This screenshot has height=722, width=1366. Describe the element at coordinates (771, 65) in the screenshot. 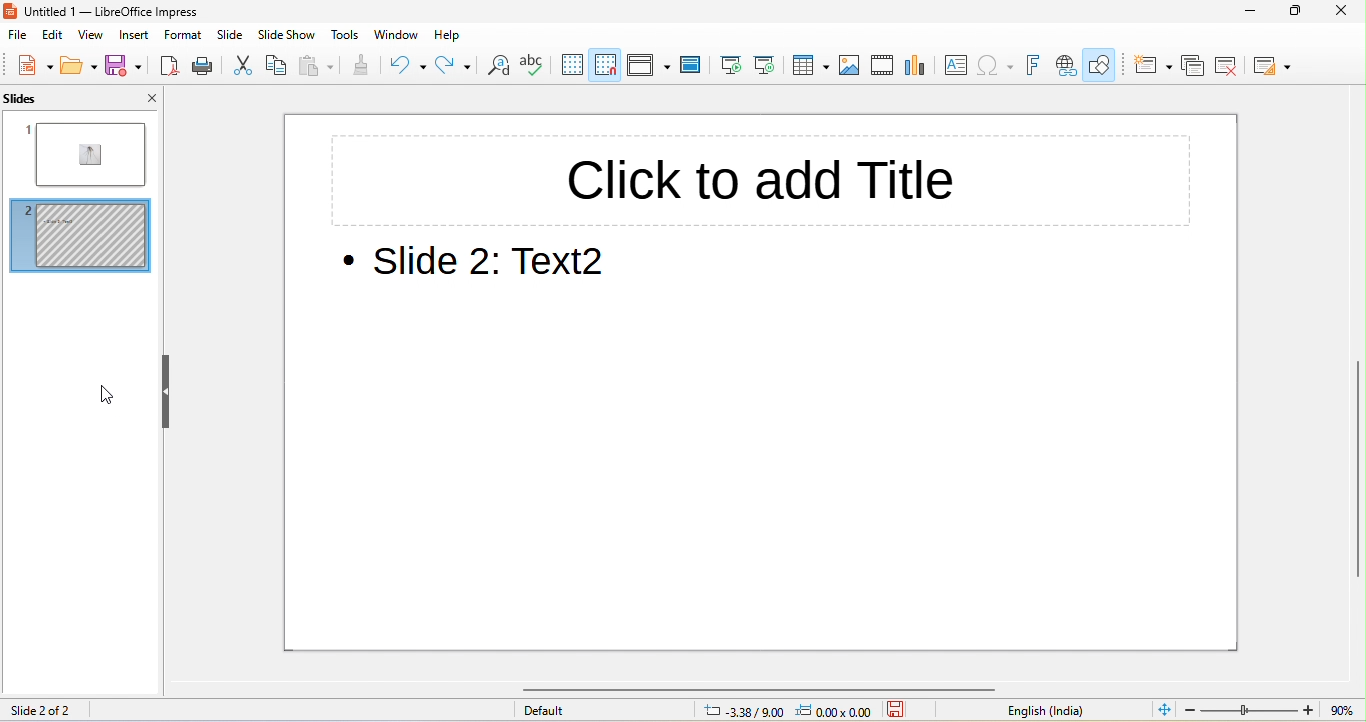

I see `start from current slide` at that location.